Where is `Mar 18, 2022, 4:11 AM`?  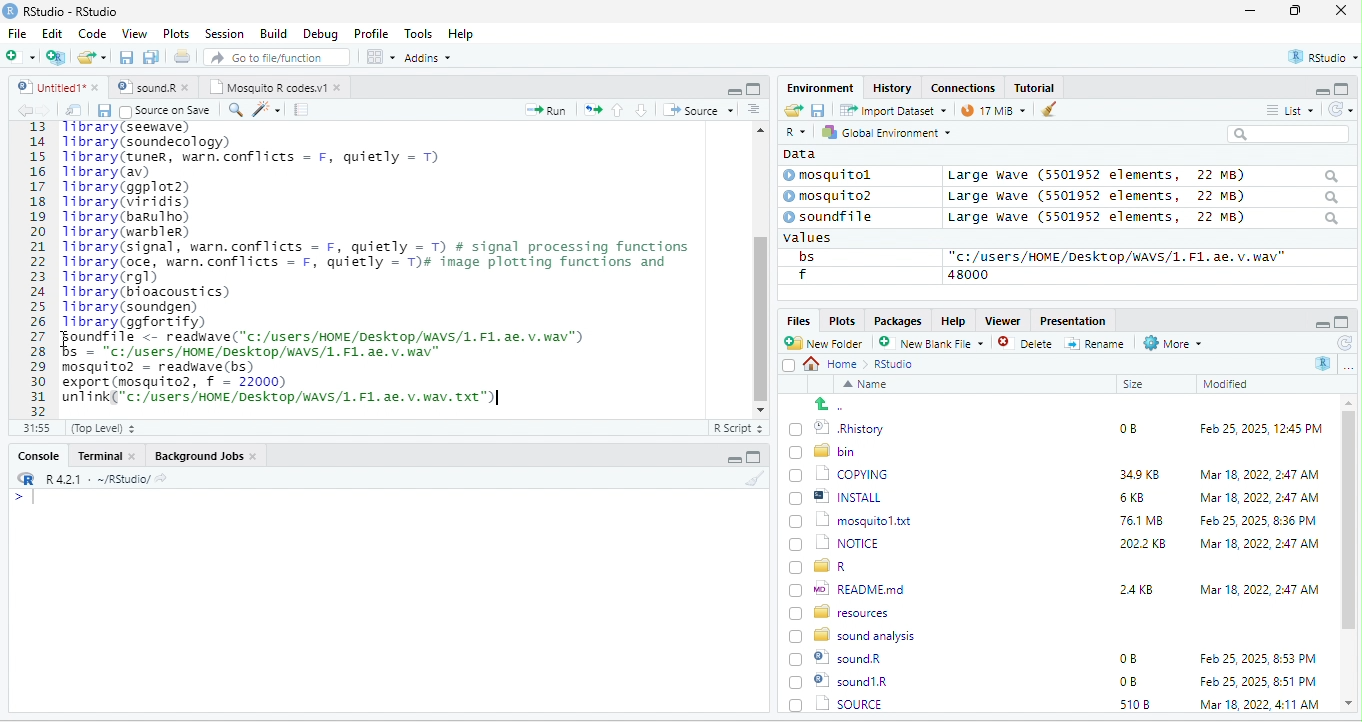 Mar 18, 2022, 4:11 AM is located at coordinates (1258, 681).